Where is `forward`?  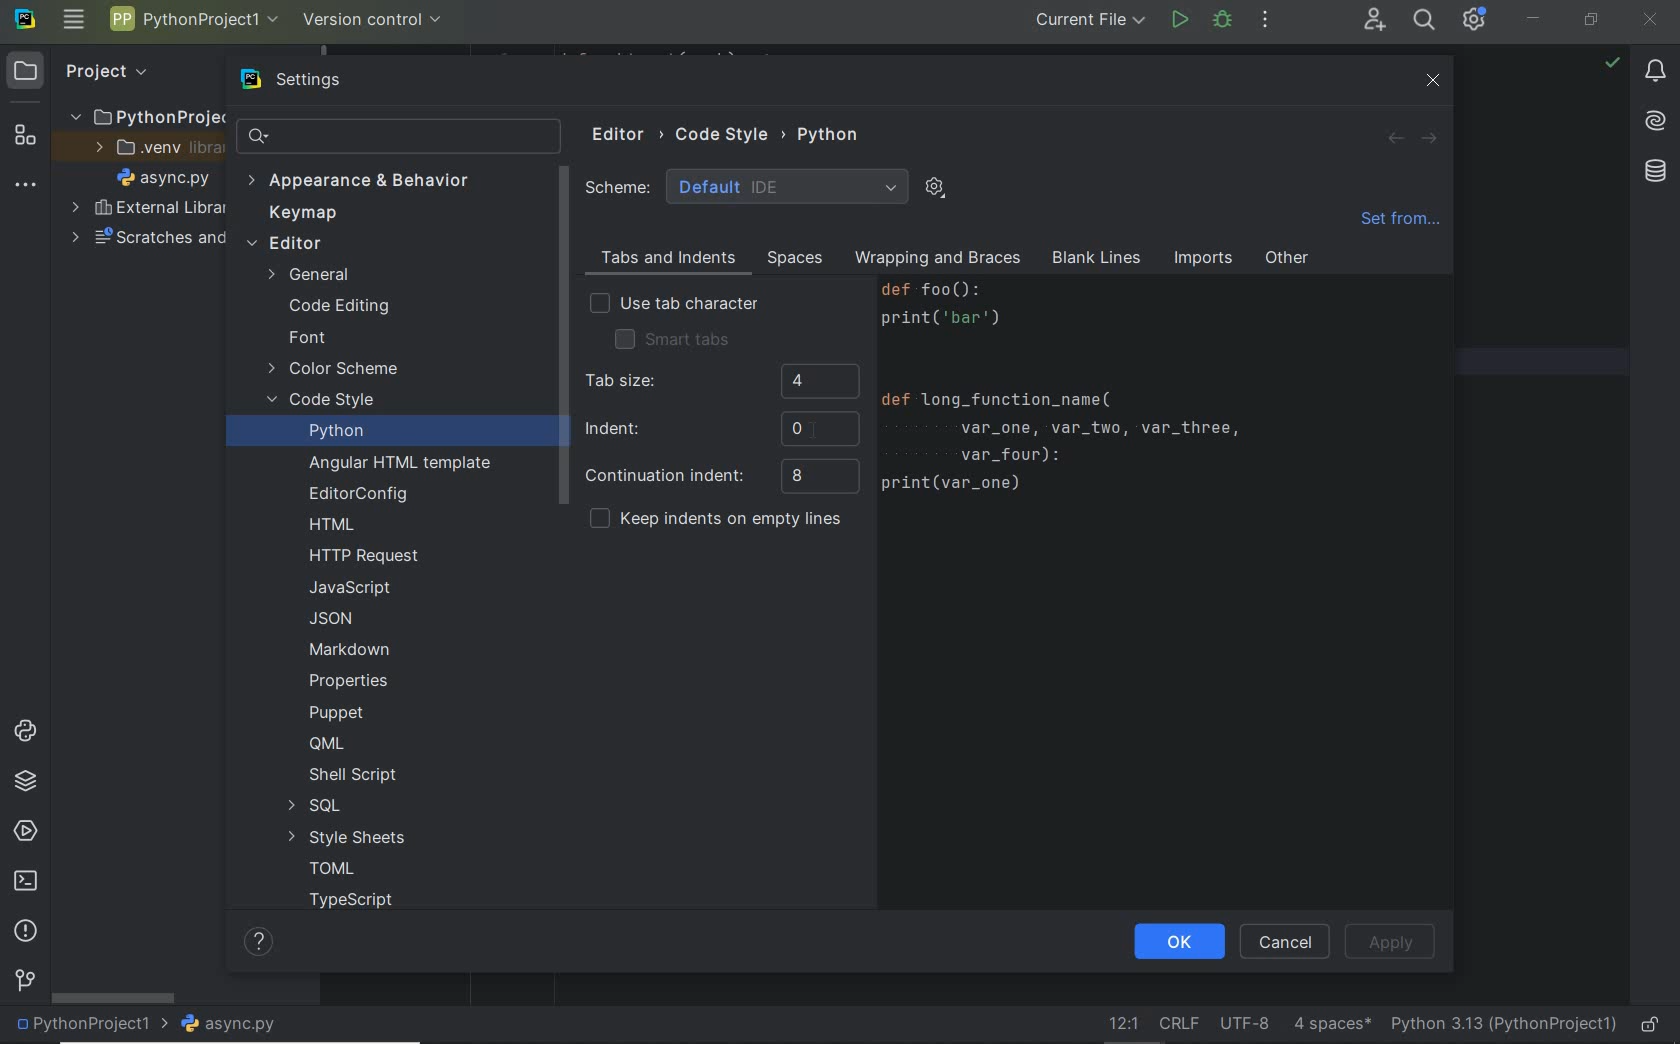
forward is located at coordinates (1426, 139).